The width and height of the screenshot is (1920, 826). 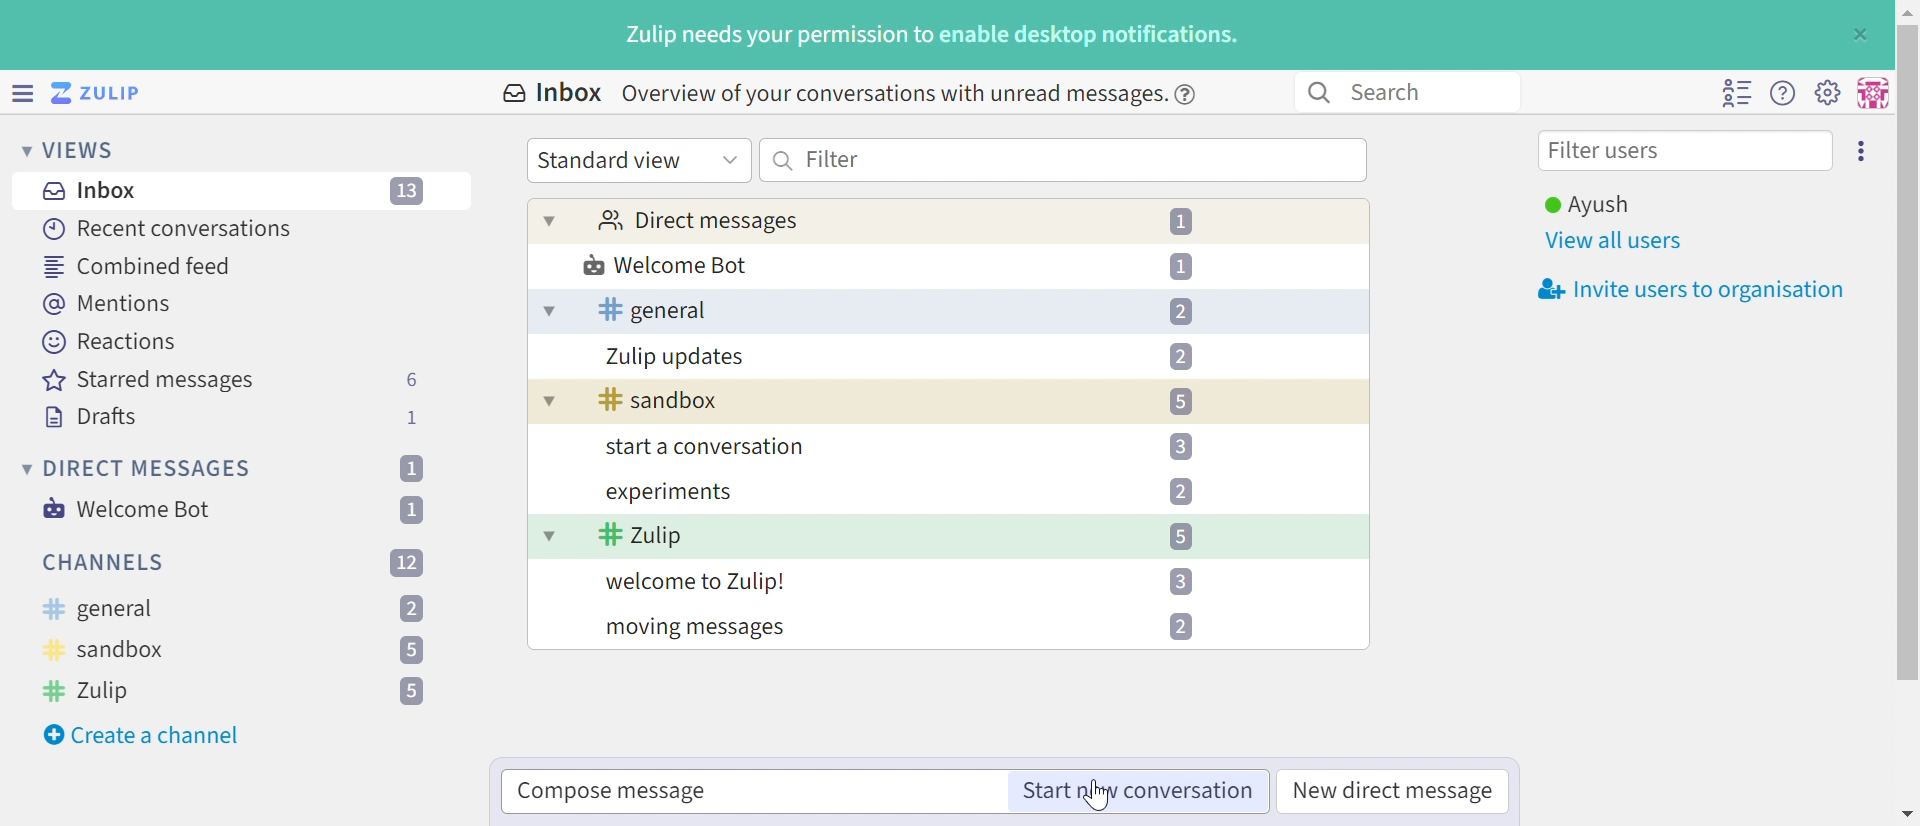 I want to click on start a conversation, so click(x=700, y=449).